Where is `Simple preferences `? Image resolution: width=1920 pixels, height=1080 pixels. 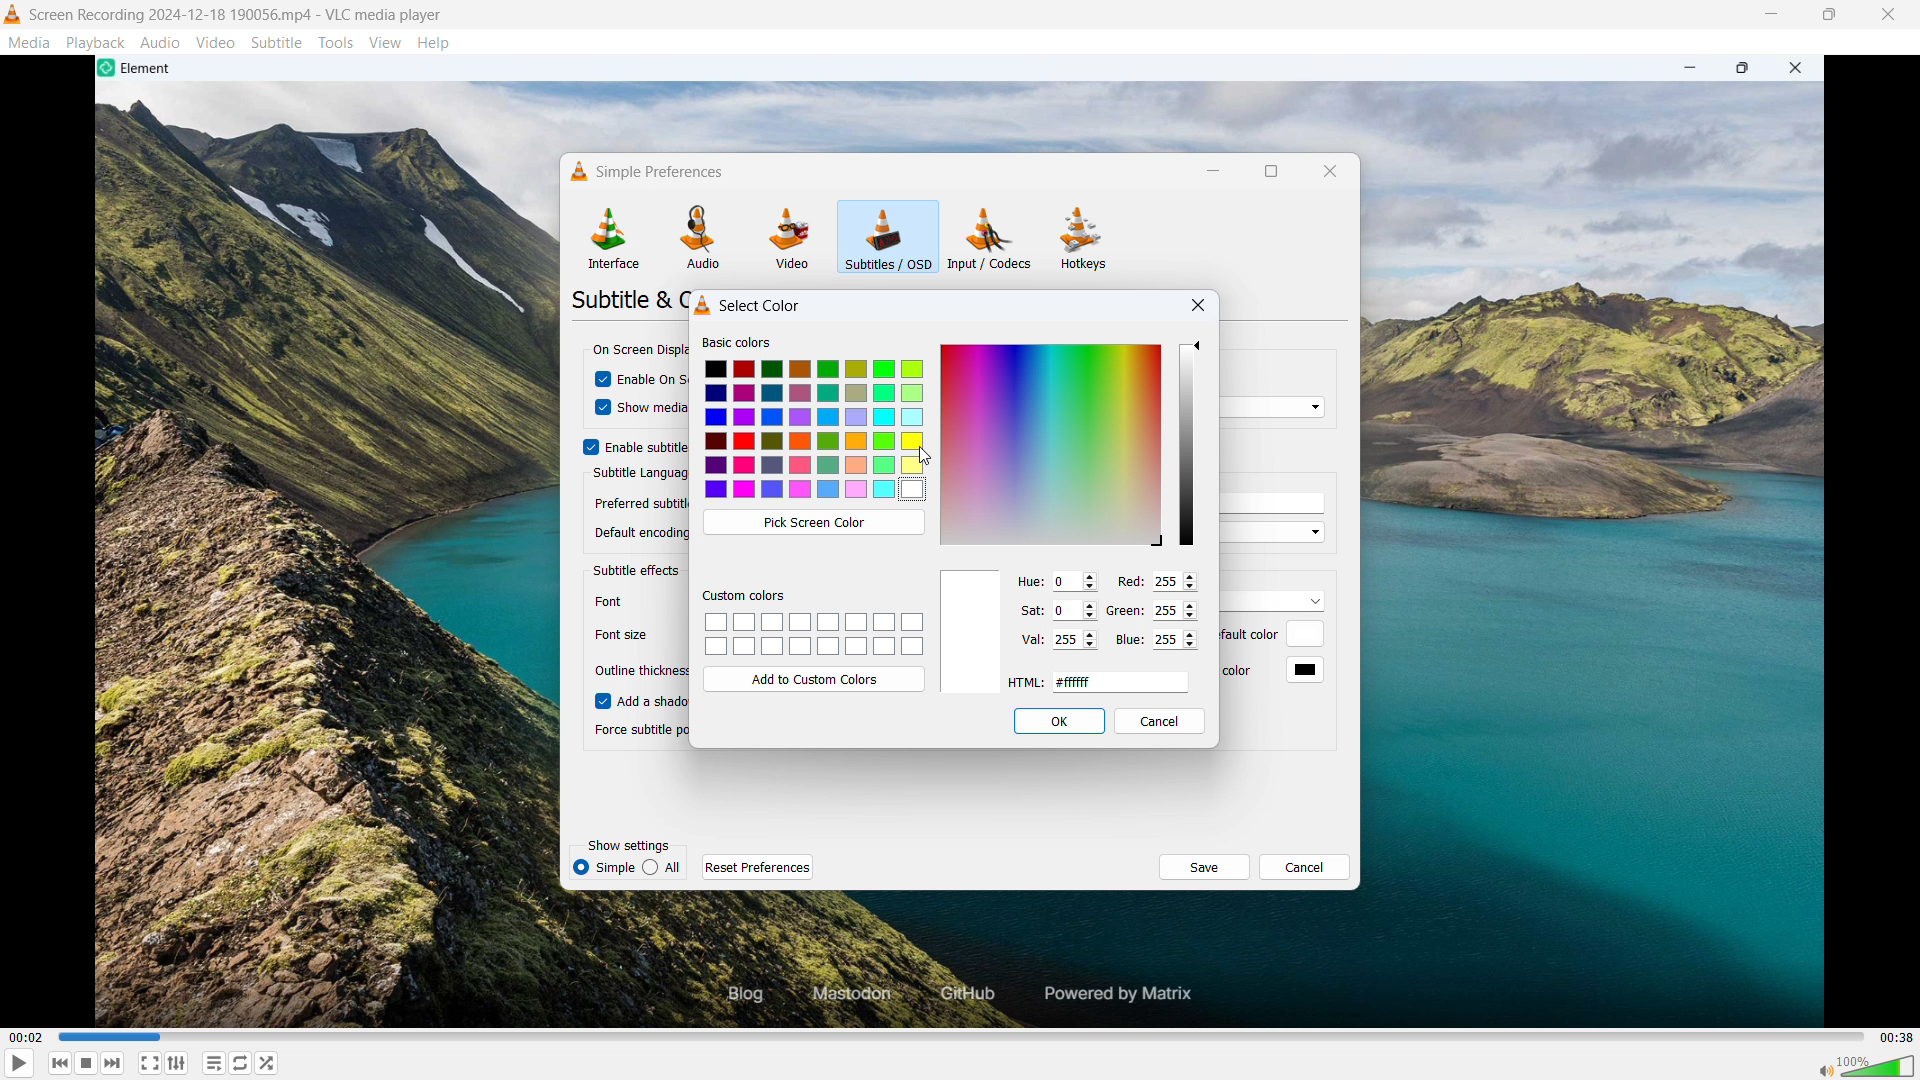
Simple preferences  is located at coordinates (643, 171).